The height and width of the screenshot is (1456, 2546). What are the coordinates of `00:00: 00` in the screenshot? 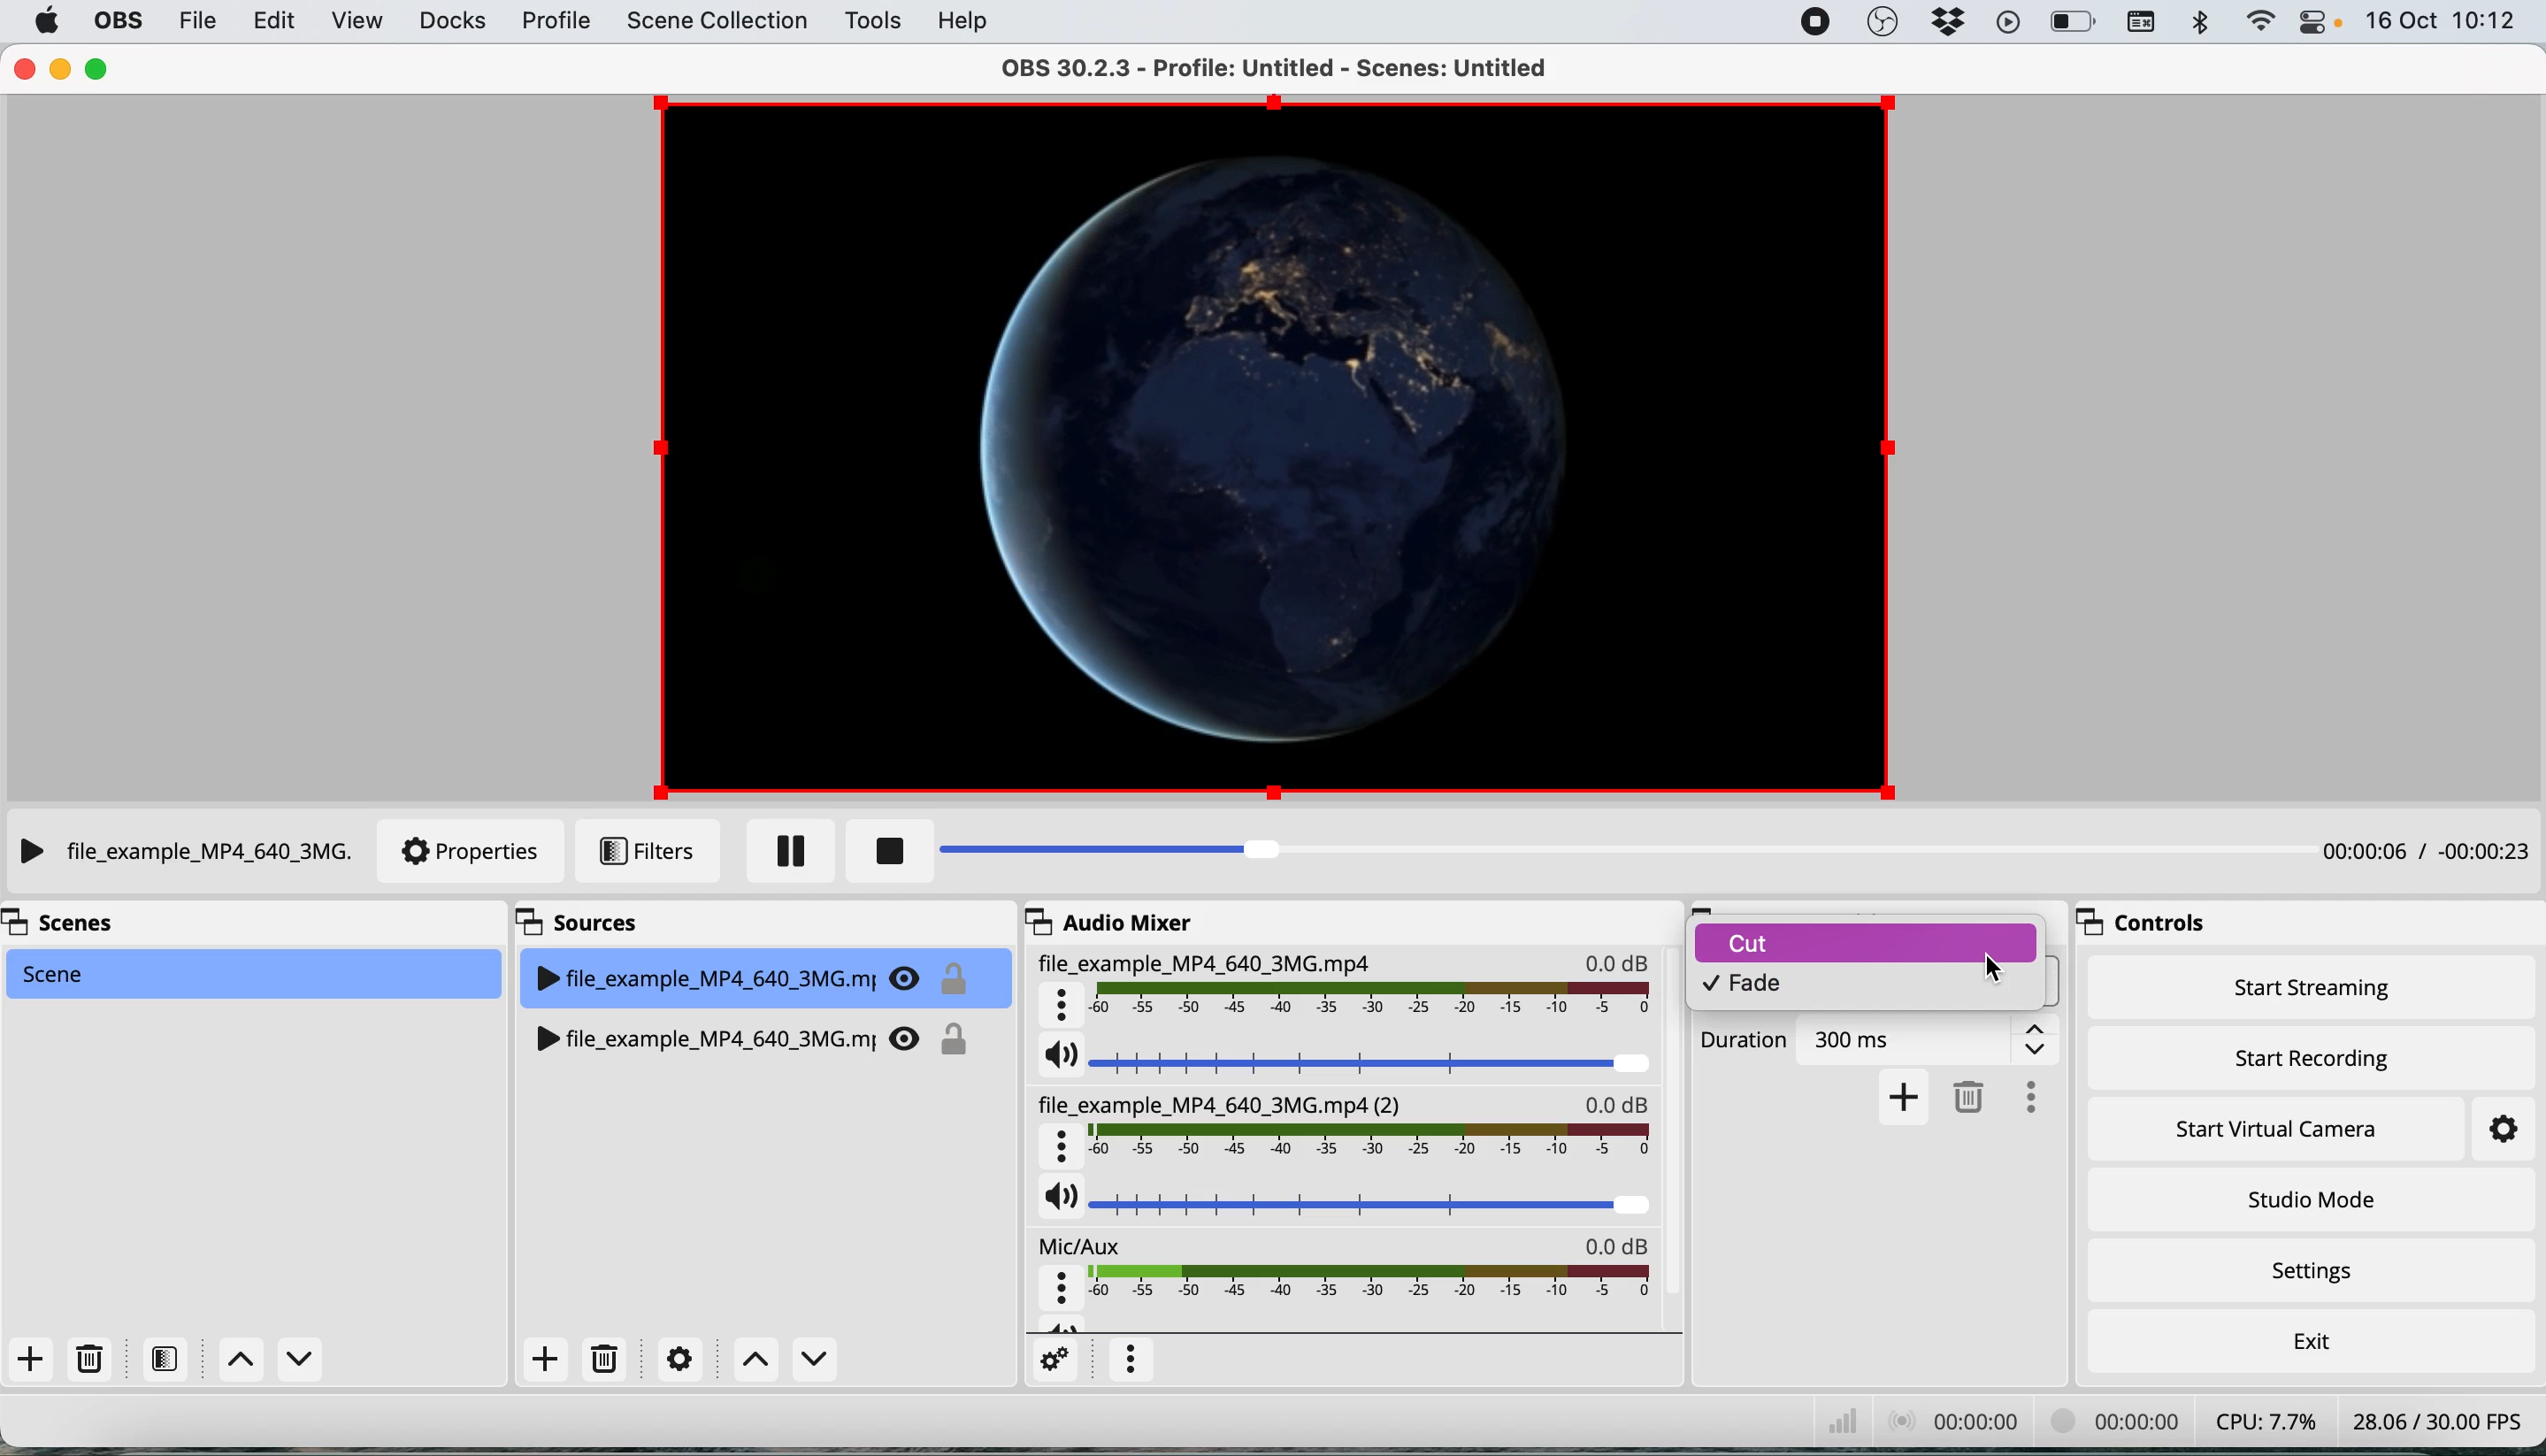 It's located at (1955, 1424).